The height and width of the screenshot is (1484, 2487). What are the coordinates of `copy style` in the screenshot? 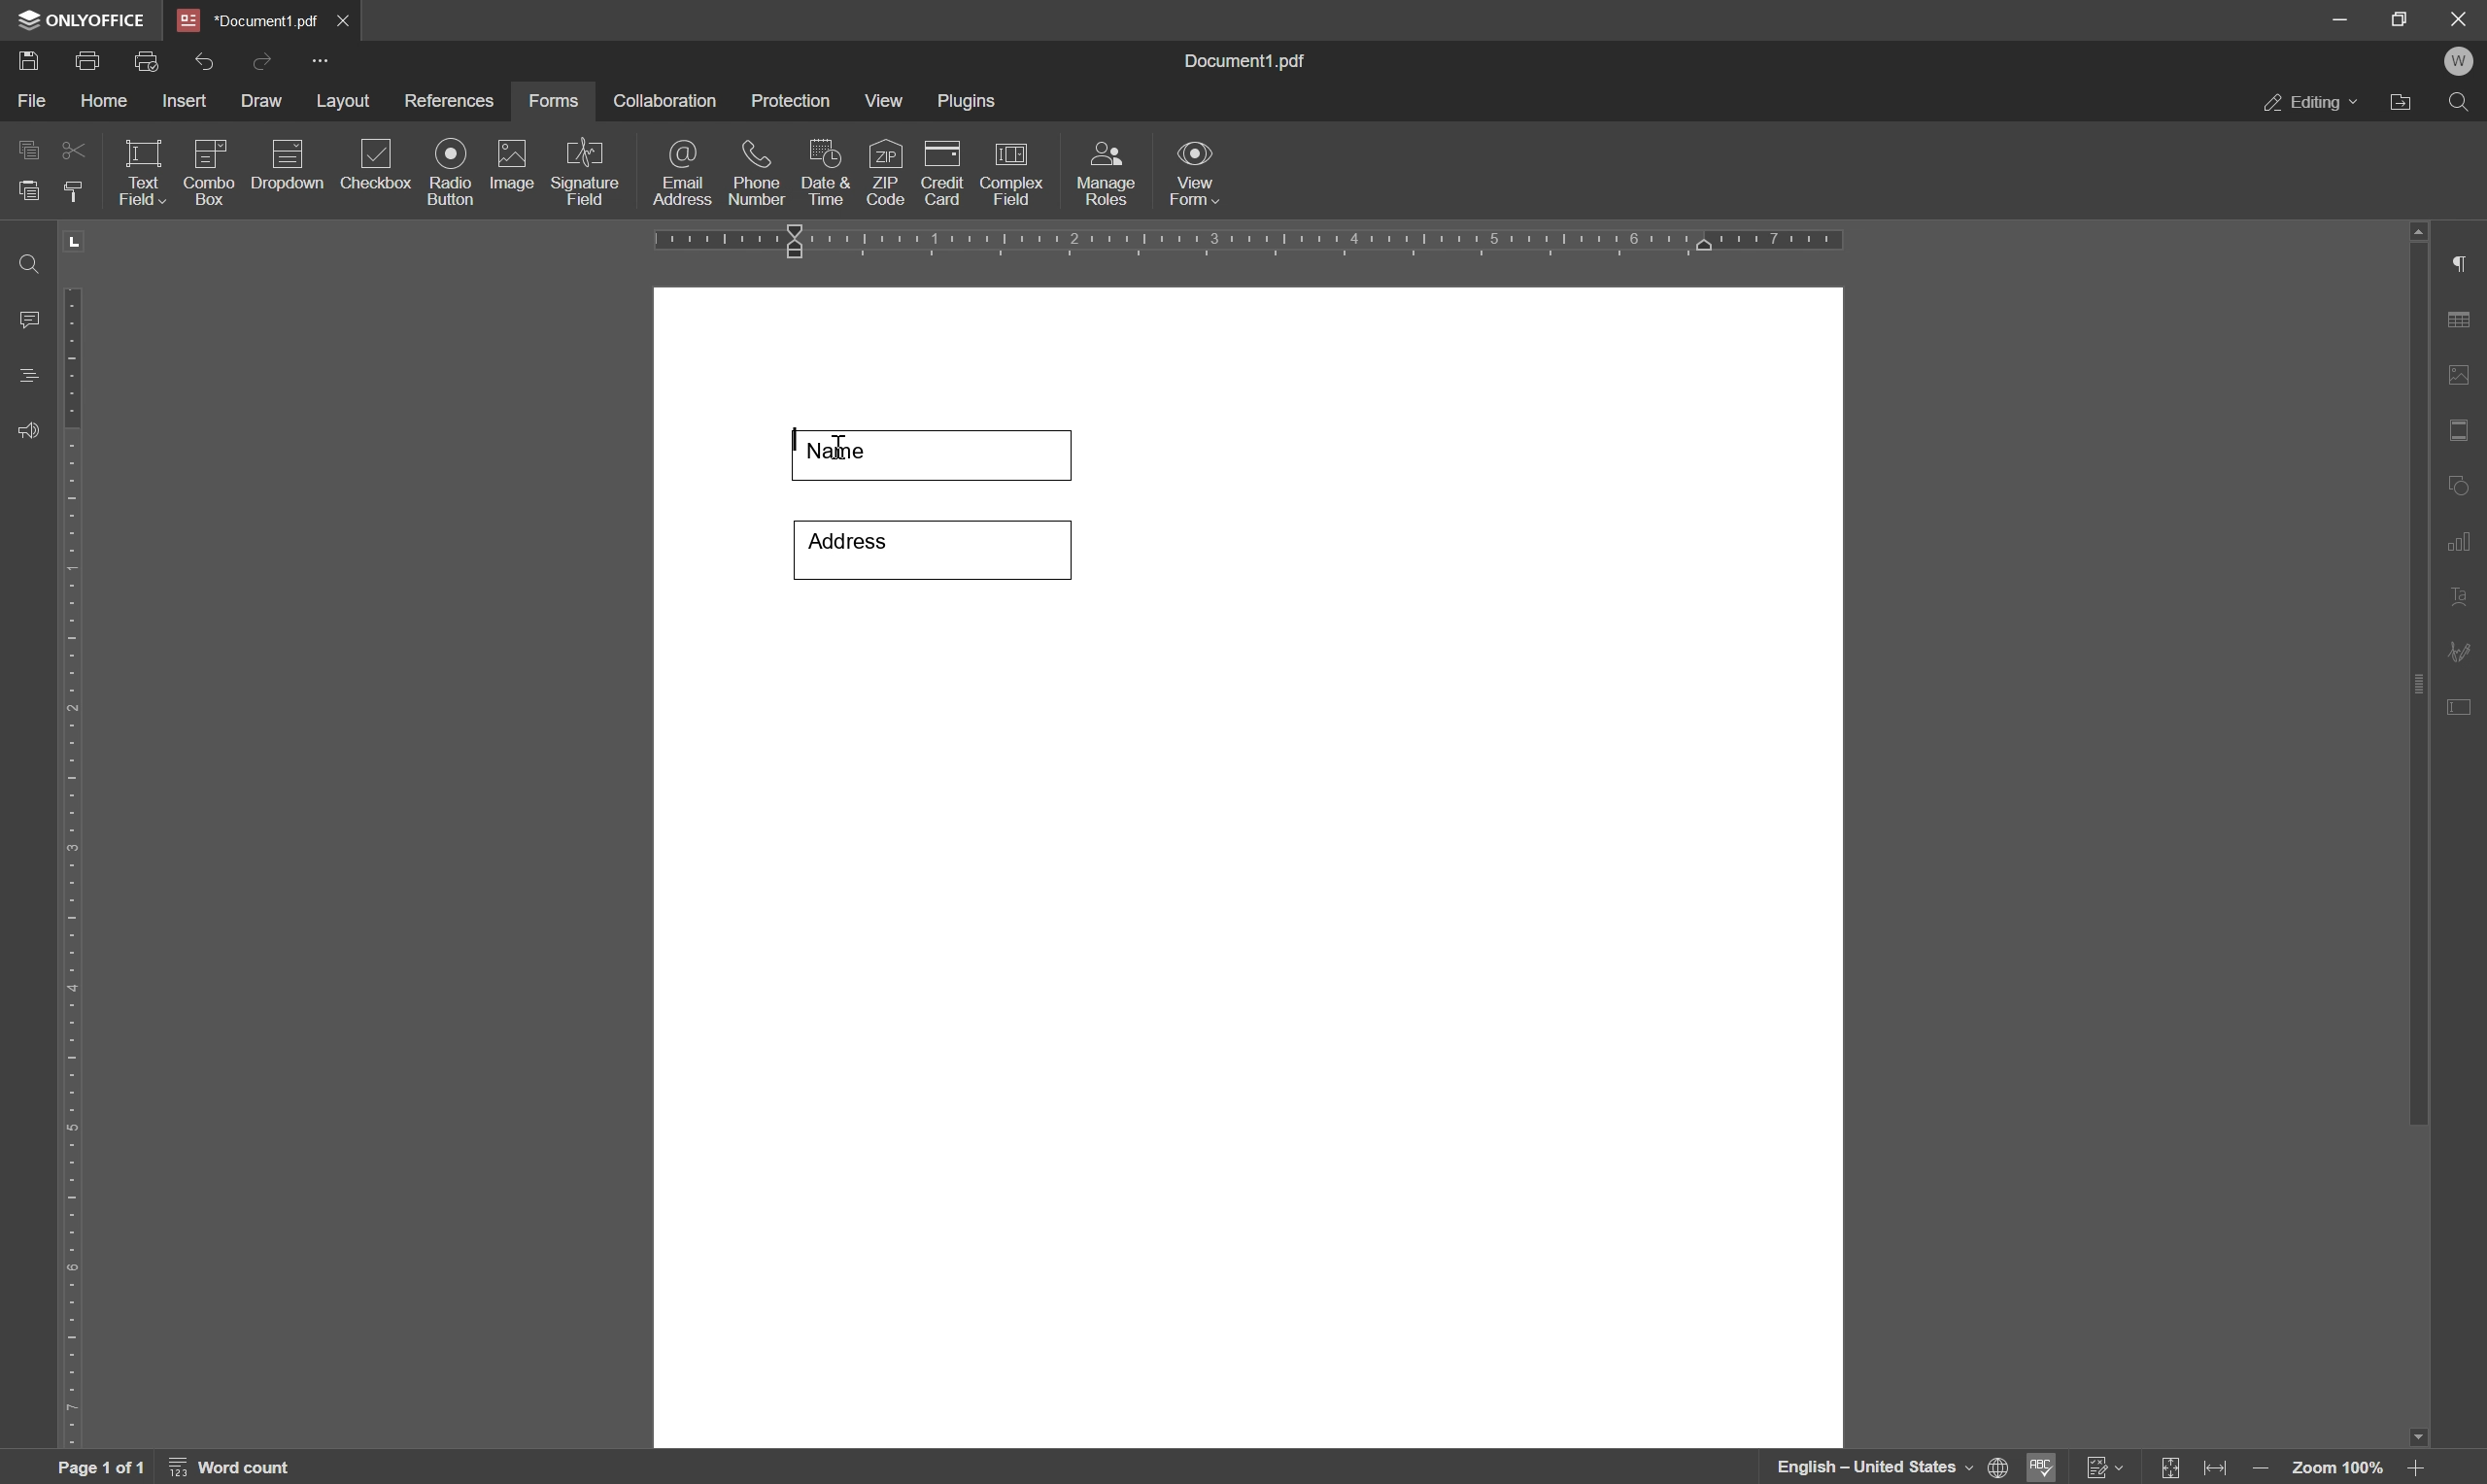 It's located at (75, 189).